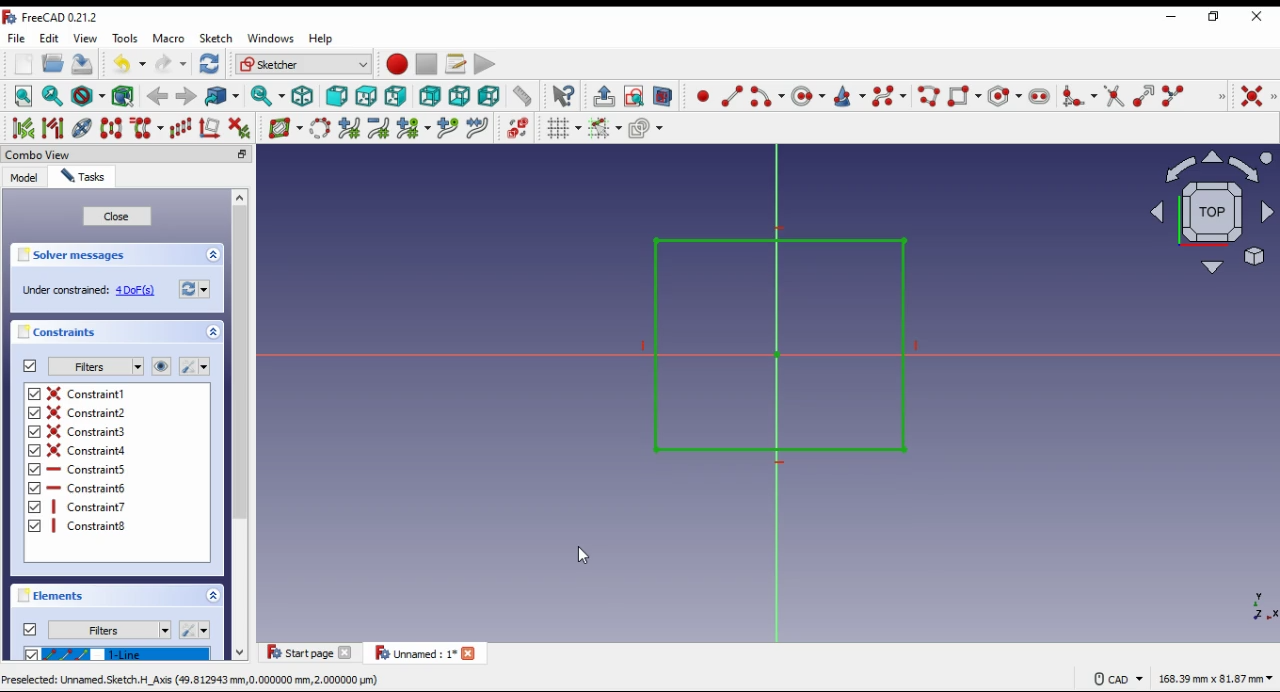  Describe the element at coordinates (350, 129) in the screenshot. I see `increase bspline degree` at that location.